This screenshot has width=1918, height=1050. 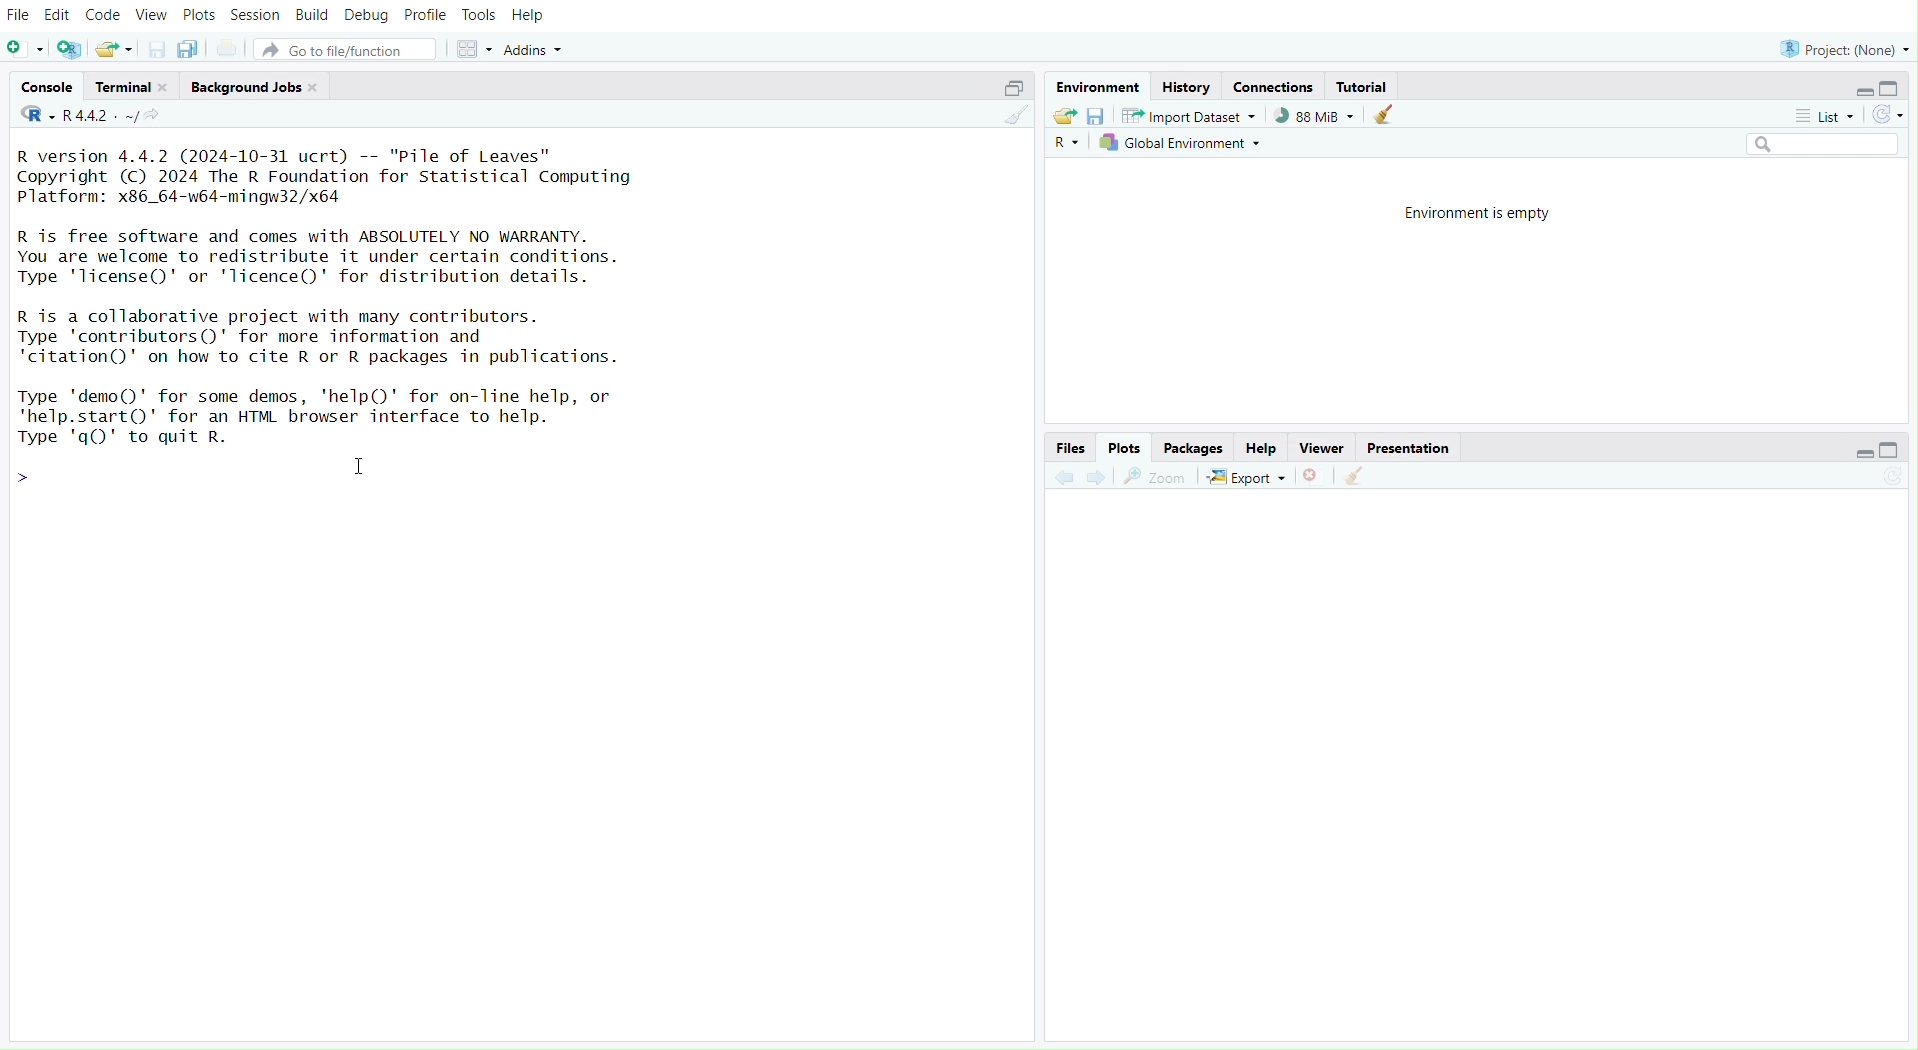 What do you see at coordinates (233, 48) in the screenshot?
I see `Print the current file` at bounding box center [233, 48].